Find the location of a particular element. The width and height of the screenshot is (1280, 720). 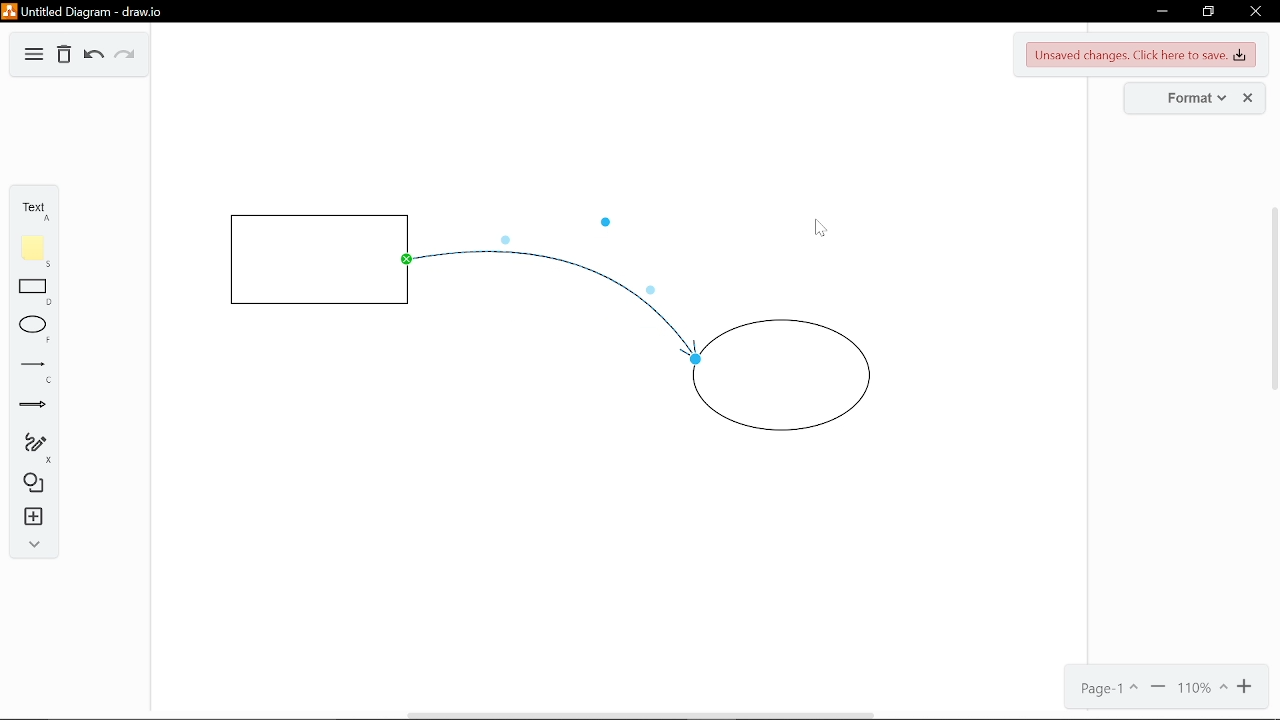

Expand/Collase is located at coordinates (31, 545).